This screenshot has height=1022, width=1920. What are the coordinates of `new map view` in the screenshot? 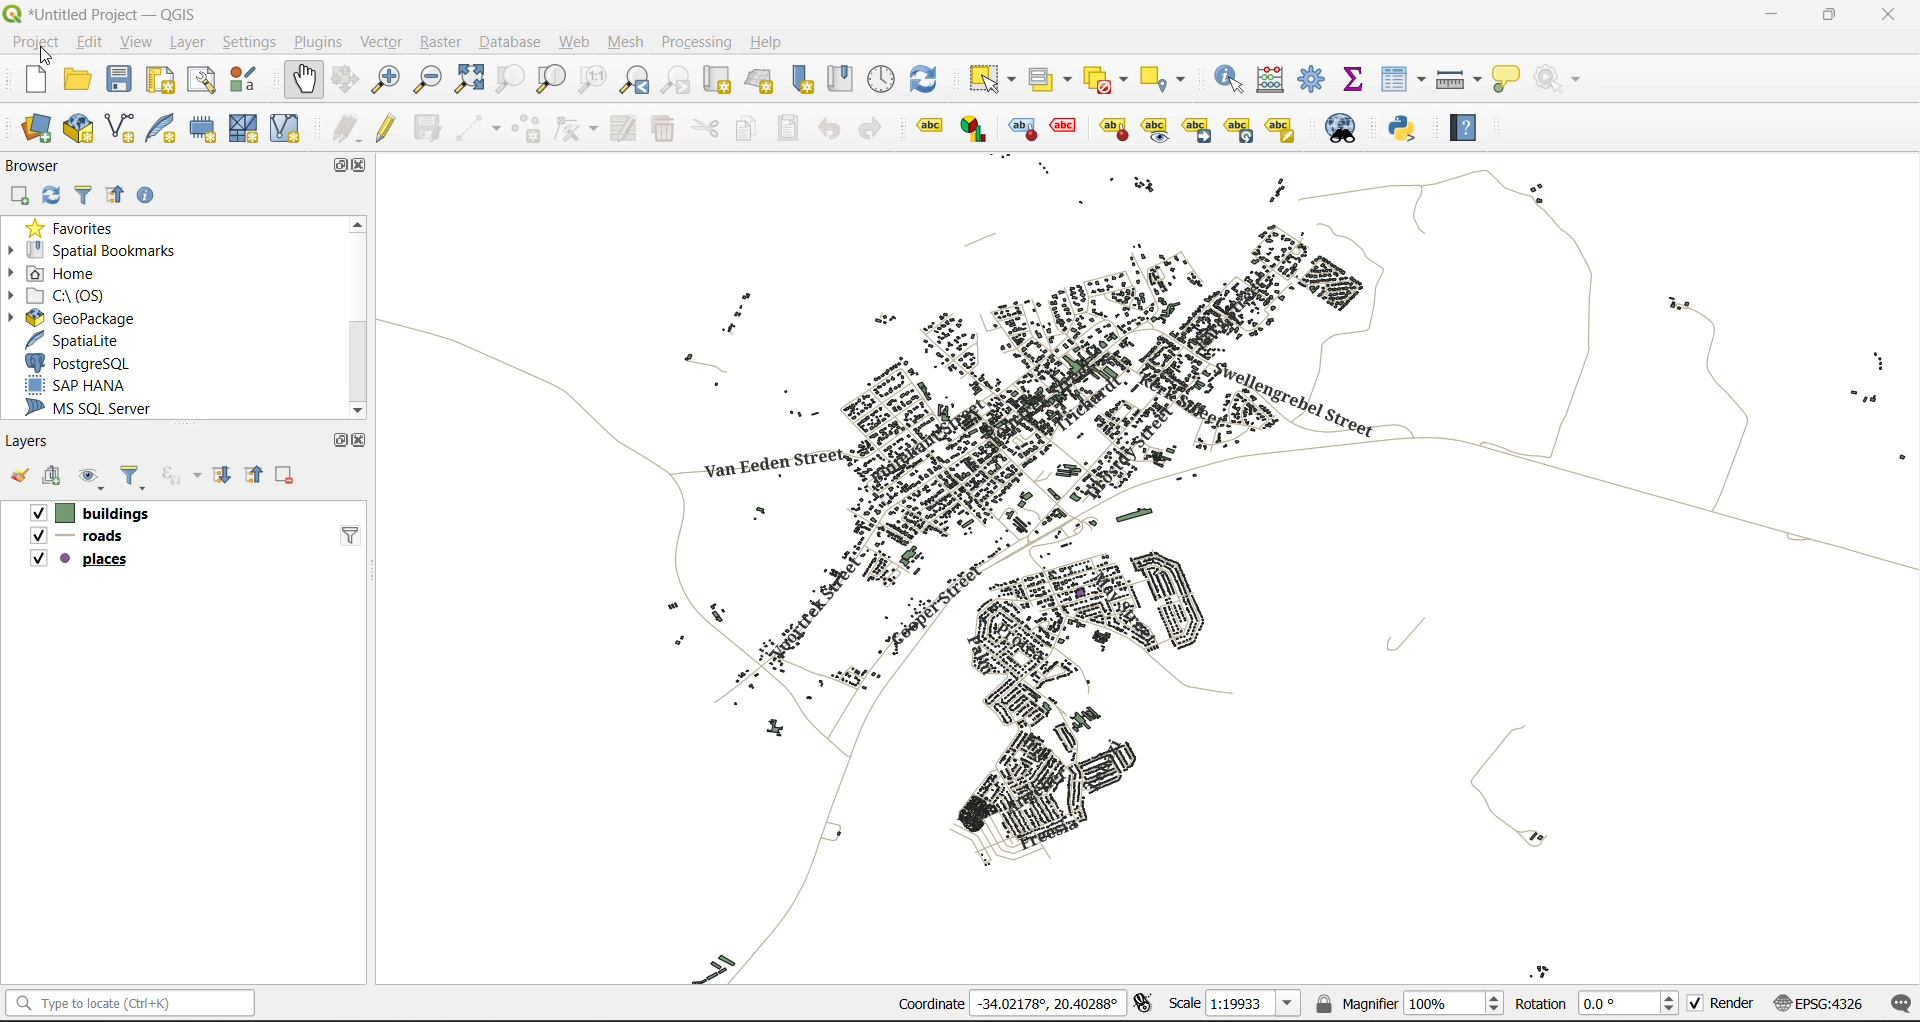 It's located at (715, 79).